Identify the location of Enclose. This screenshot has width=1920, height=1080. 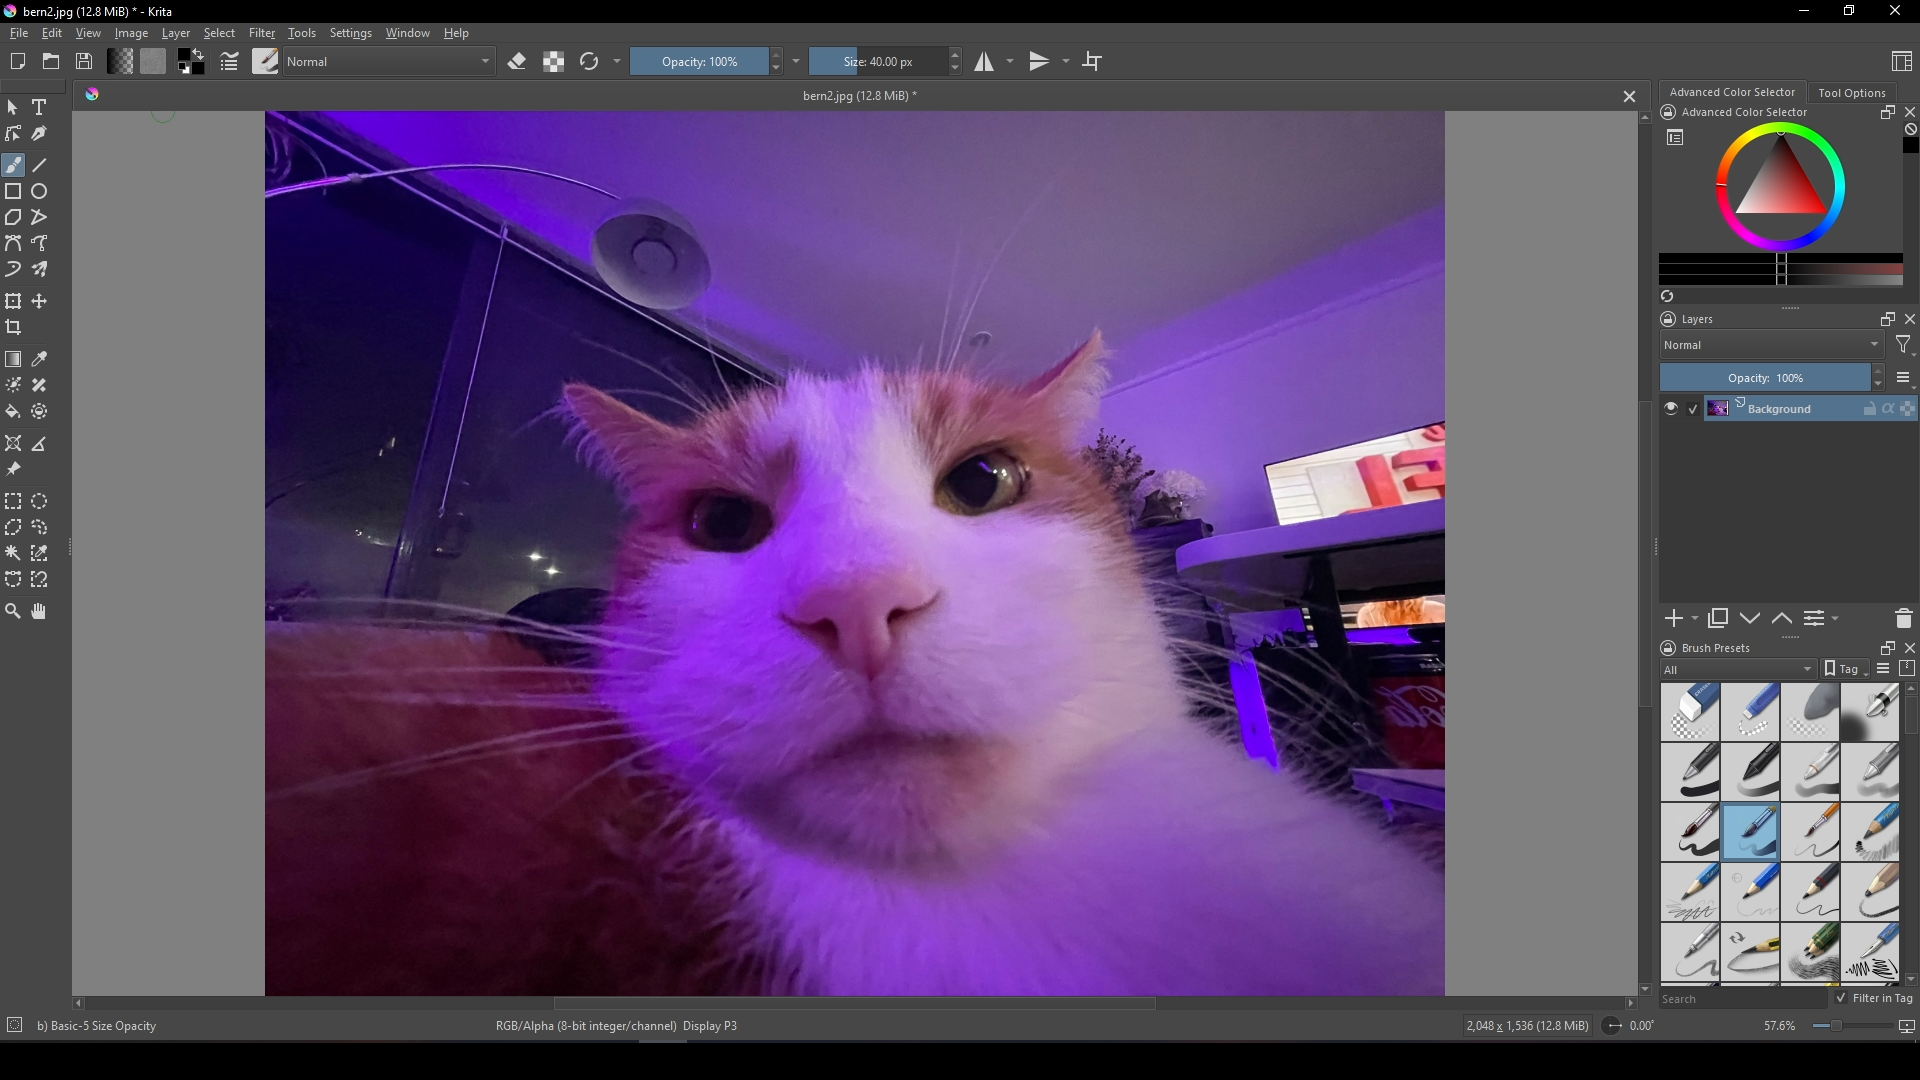
(39, 411).